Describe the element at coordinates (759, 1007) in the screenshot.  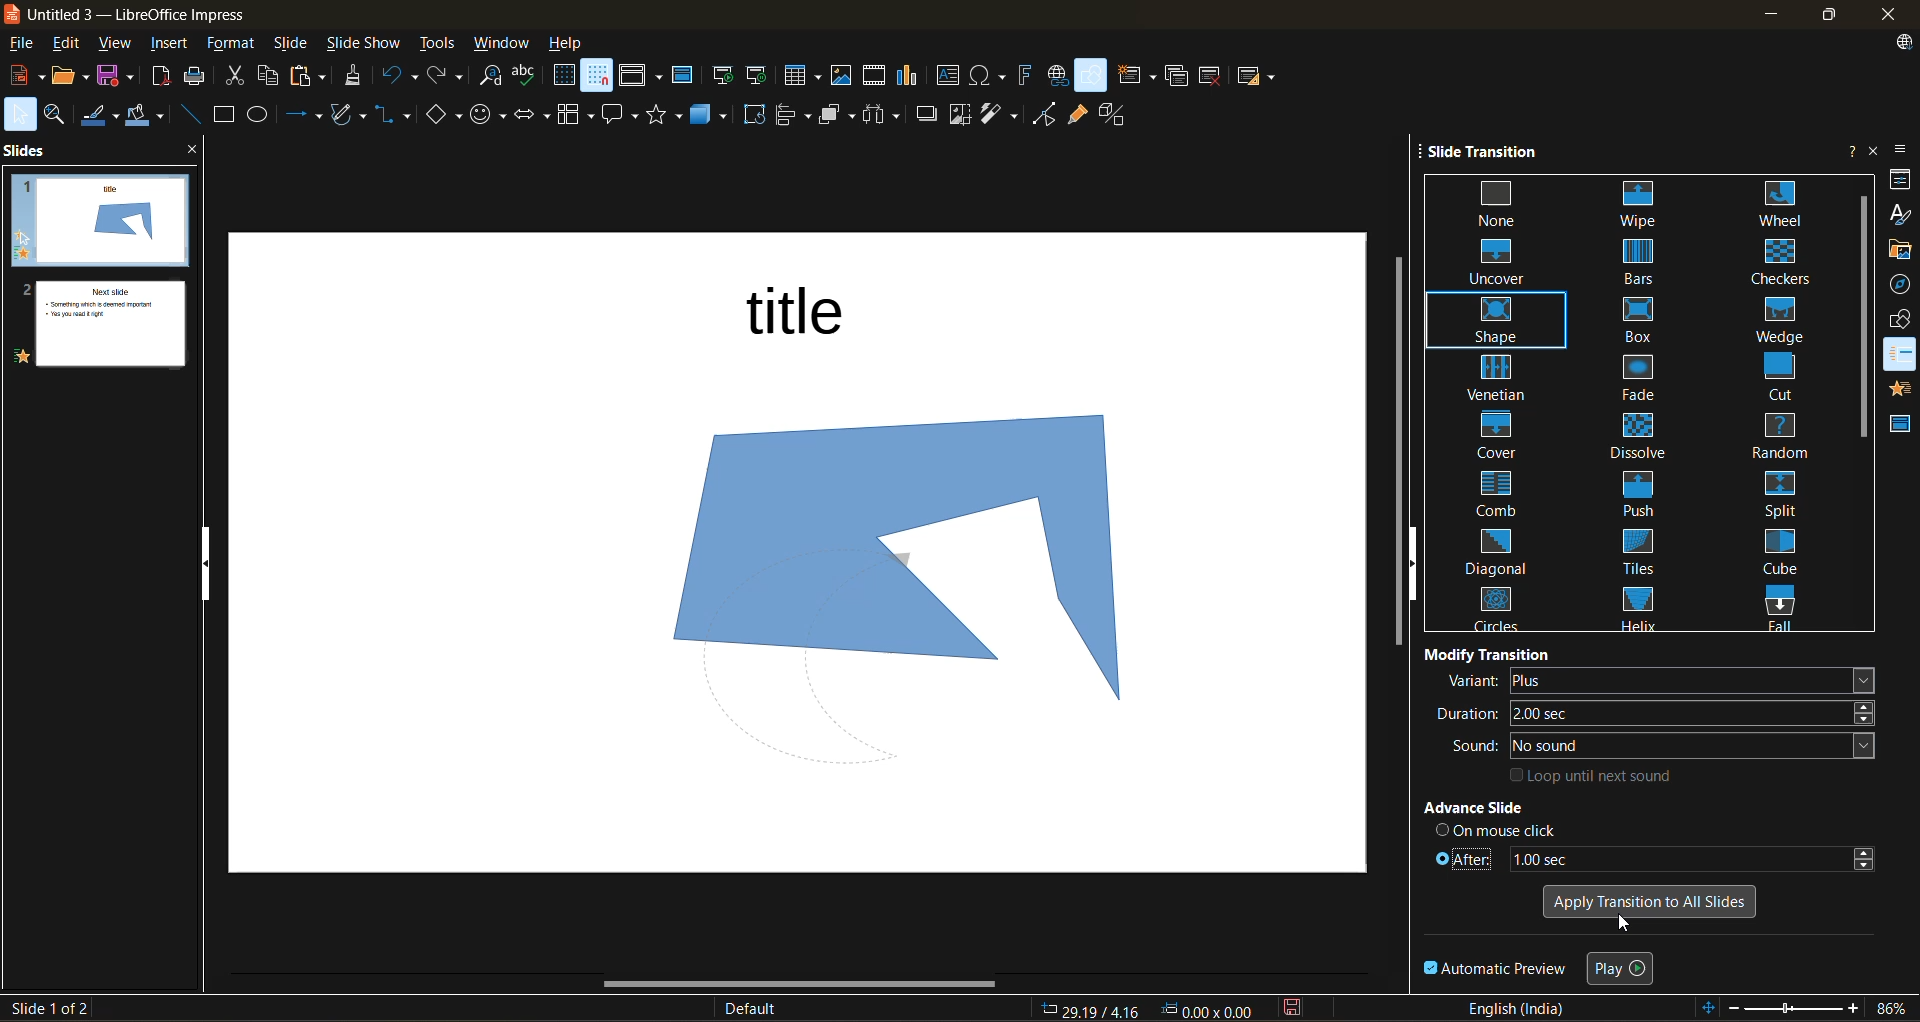
I see `slide master name` at that location.